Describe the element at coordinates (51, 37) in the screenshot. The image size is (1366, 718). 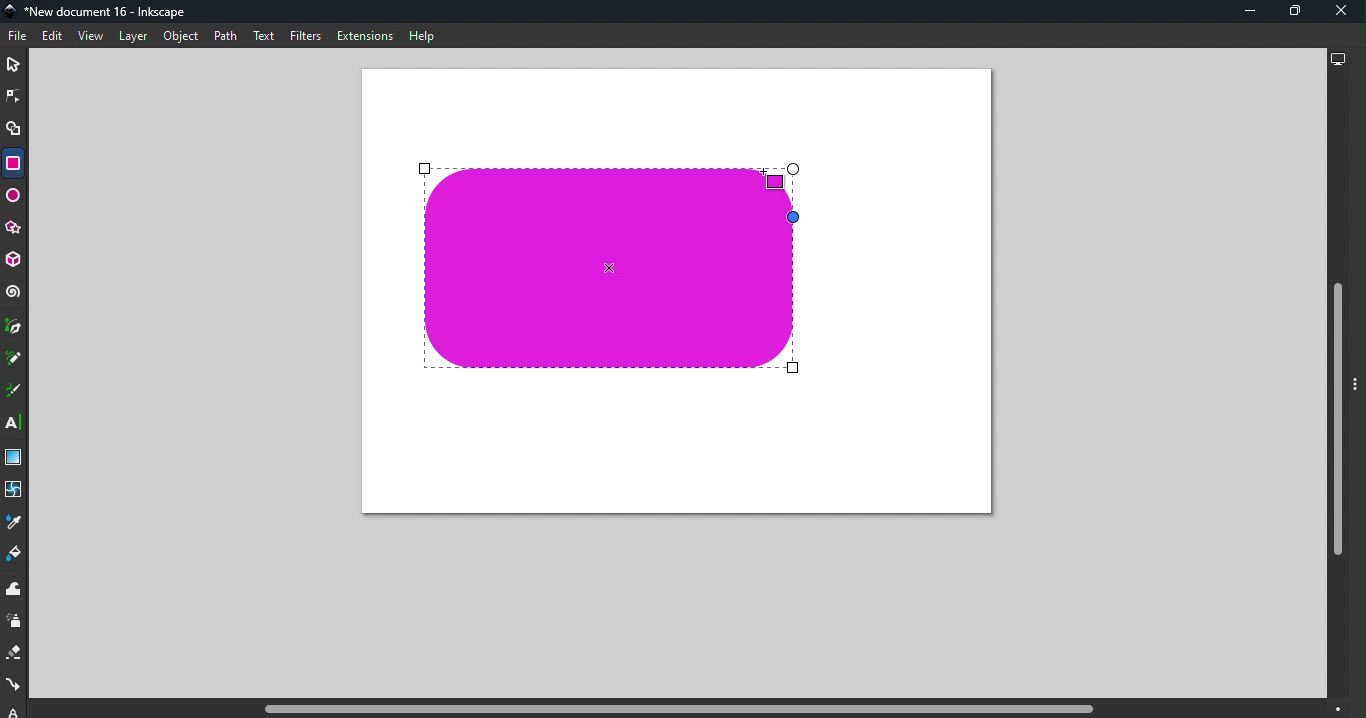
I see `Edit` at that location.